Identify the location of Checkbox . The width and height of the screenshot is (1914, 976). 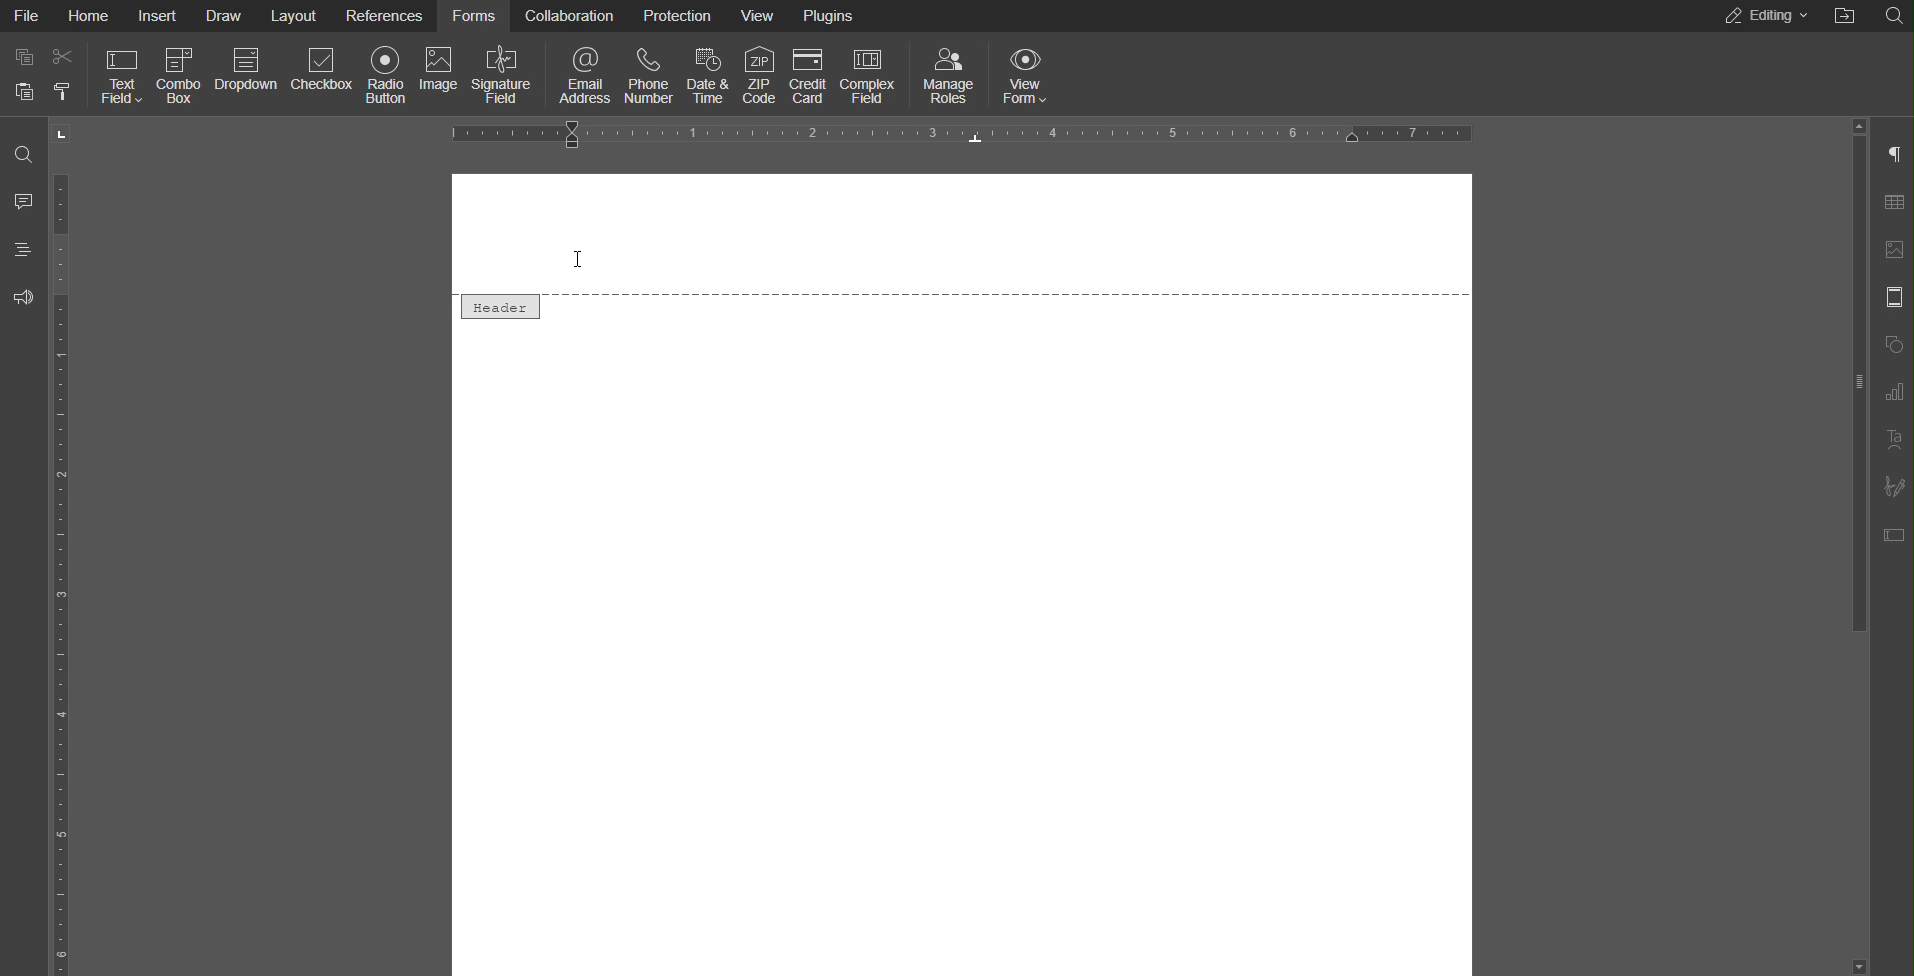
(321, 74).